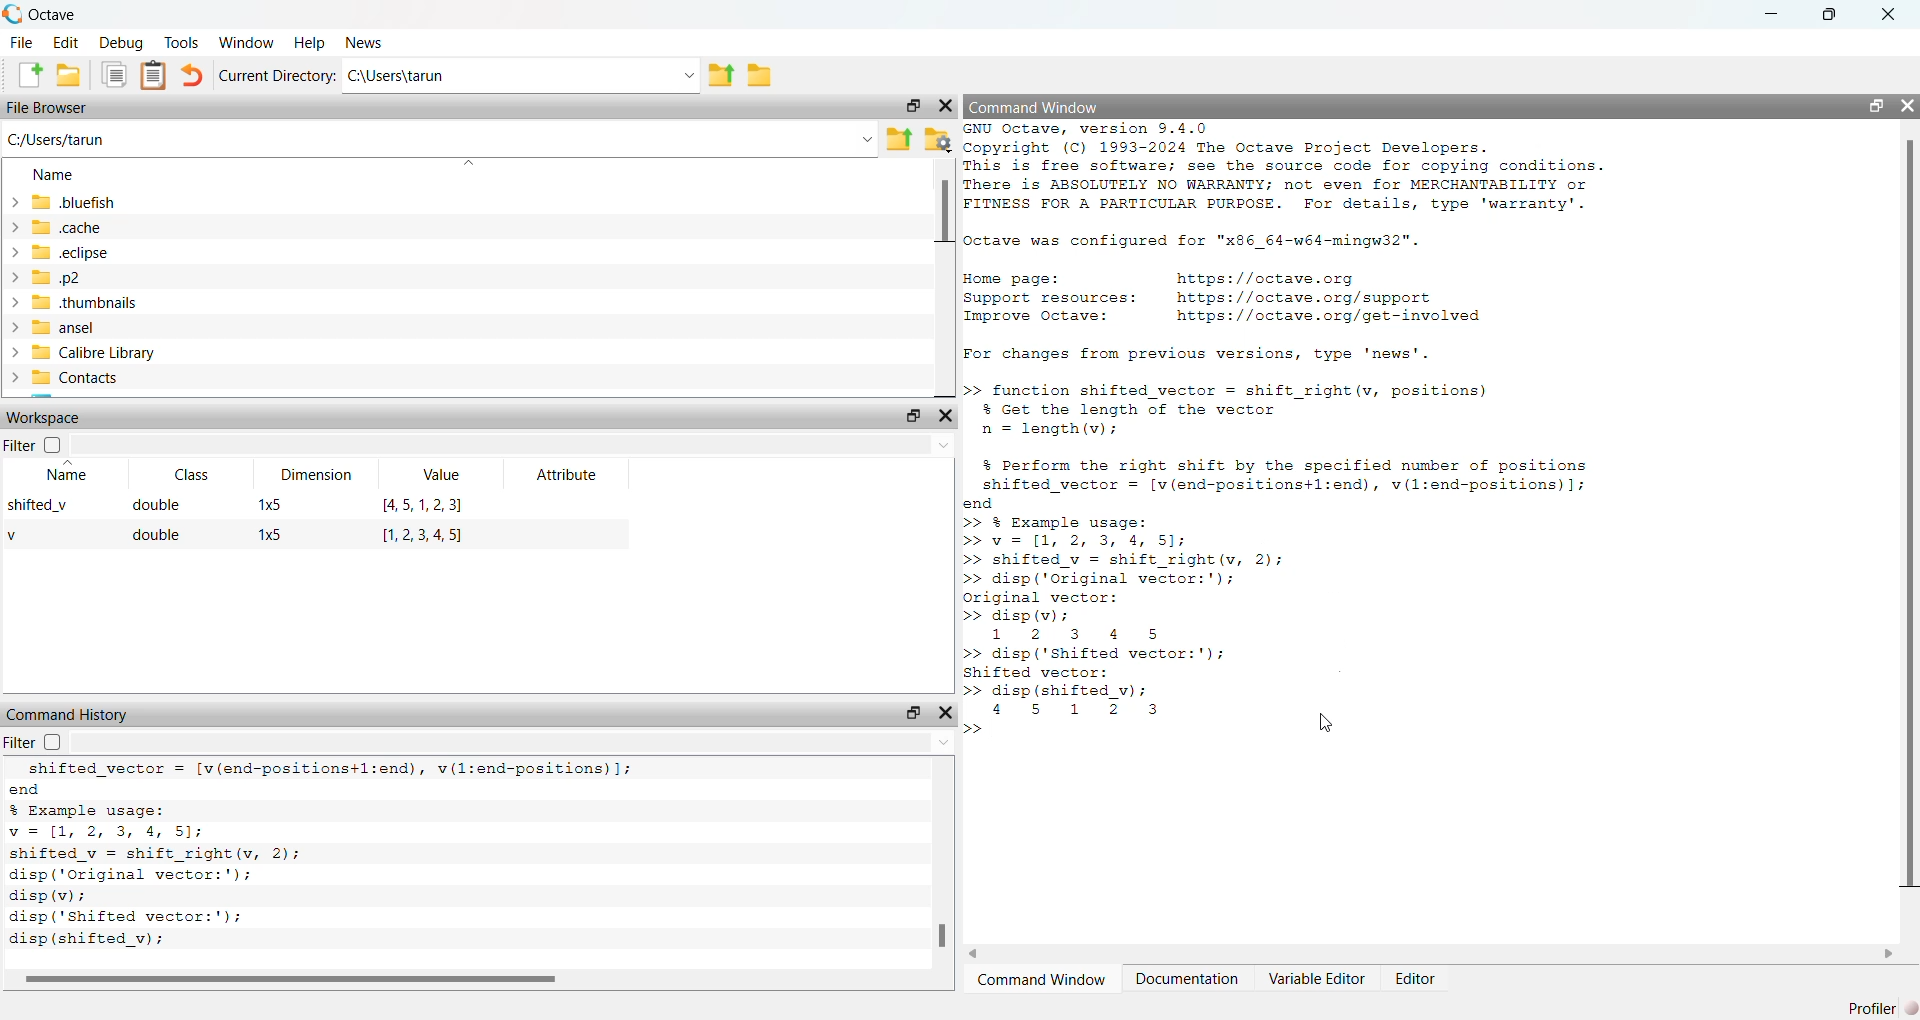  What do you see at coordinates (182, 866) in the screenshot?
I see `example usage code` at bounding box center [182, 866].